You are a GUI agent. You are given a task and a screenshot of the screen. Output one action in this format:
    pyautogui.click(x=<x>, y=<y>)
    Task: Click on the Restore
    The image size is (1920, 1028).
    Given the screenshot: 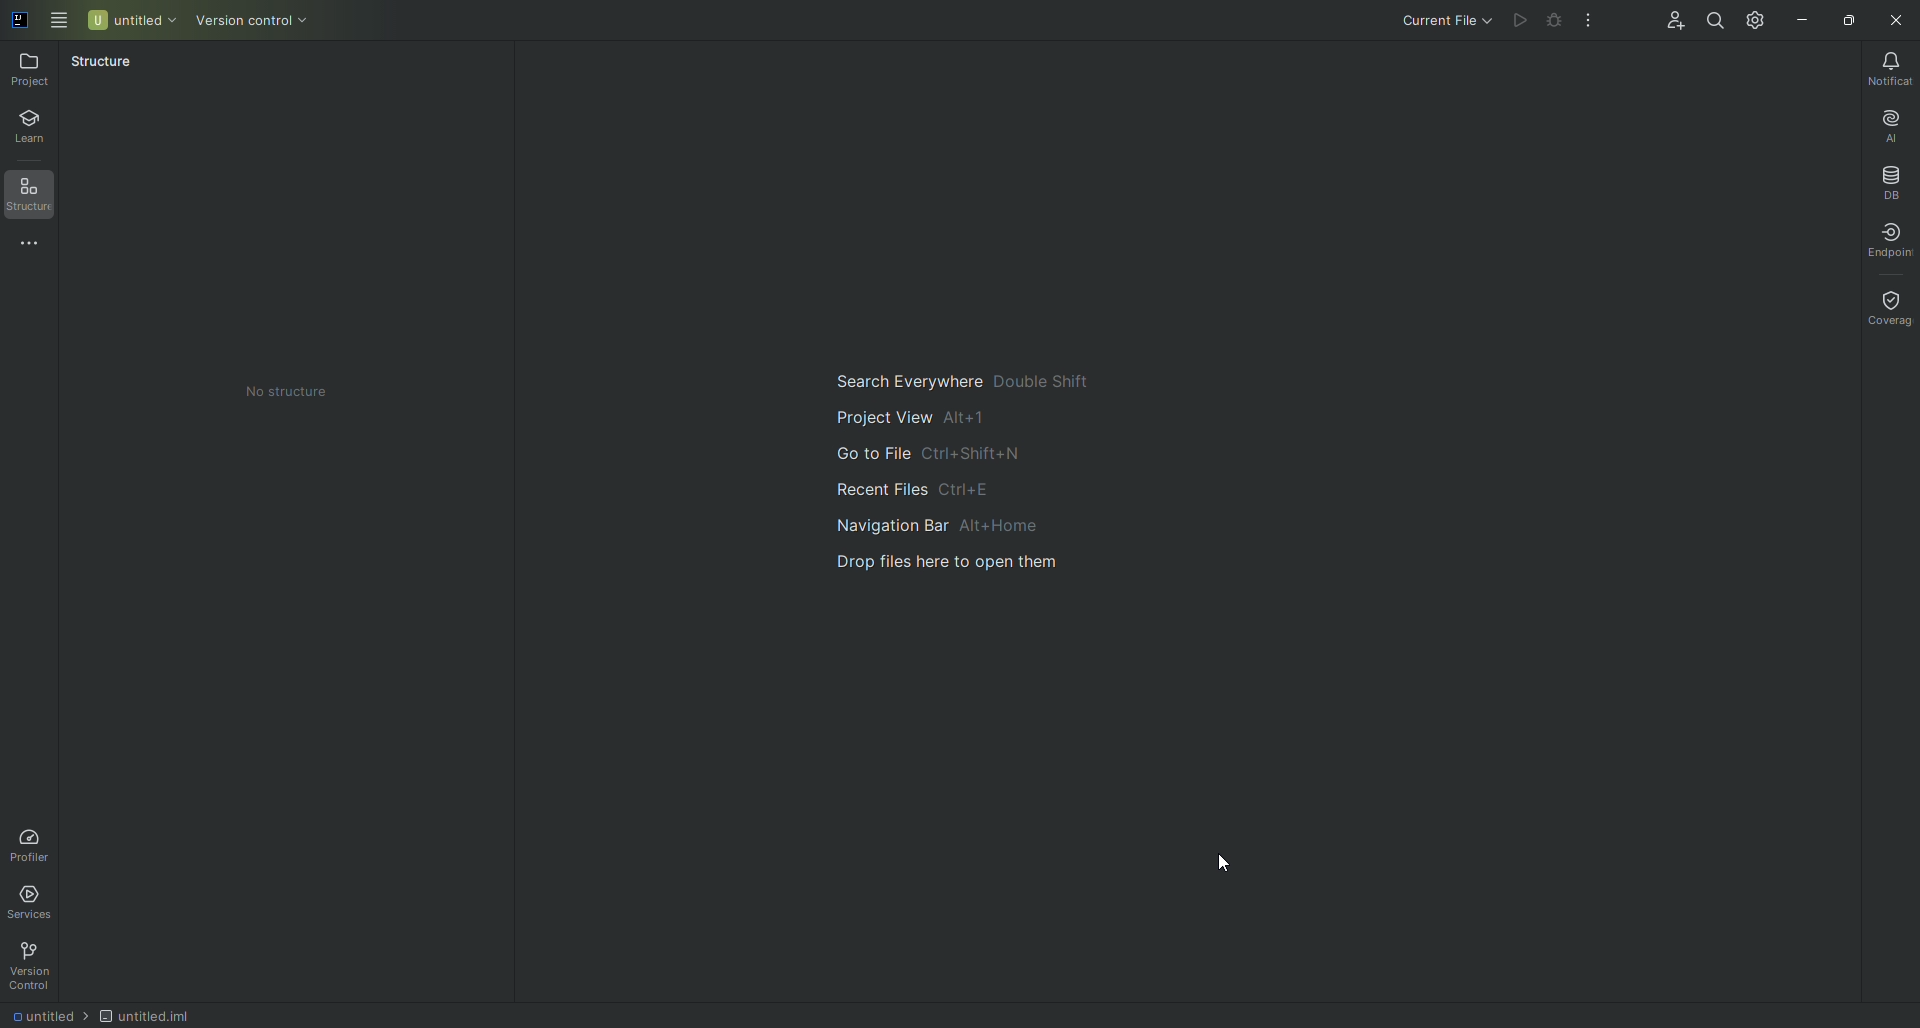 What is the action you would take?
    pyautogui.click(x=1846, y=18)
    